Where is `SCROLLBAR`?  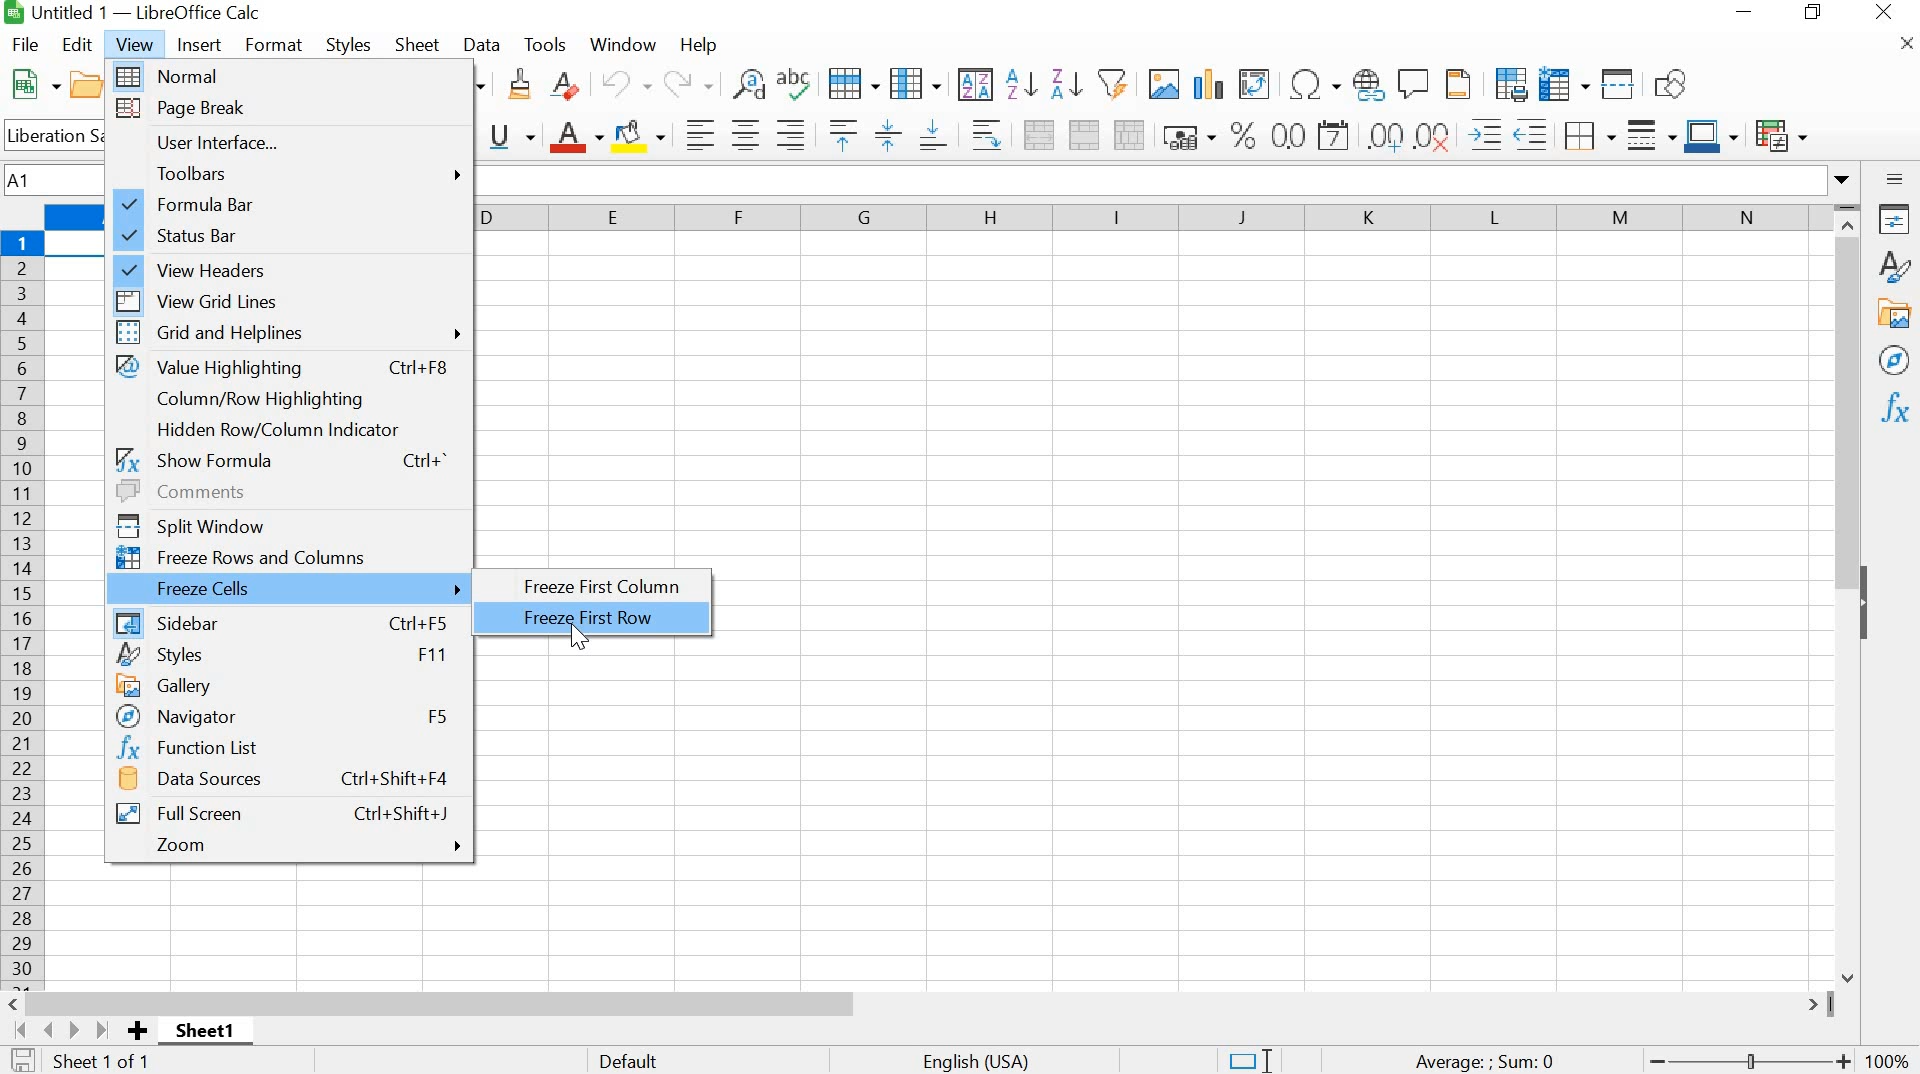
SCROLLBAR is located at coordinates (1852, 592).